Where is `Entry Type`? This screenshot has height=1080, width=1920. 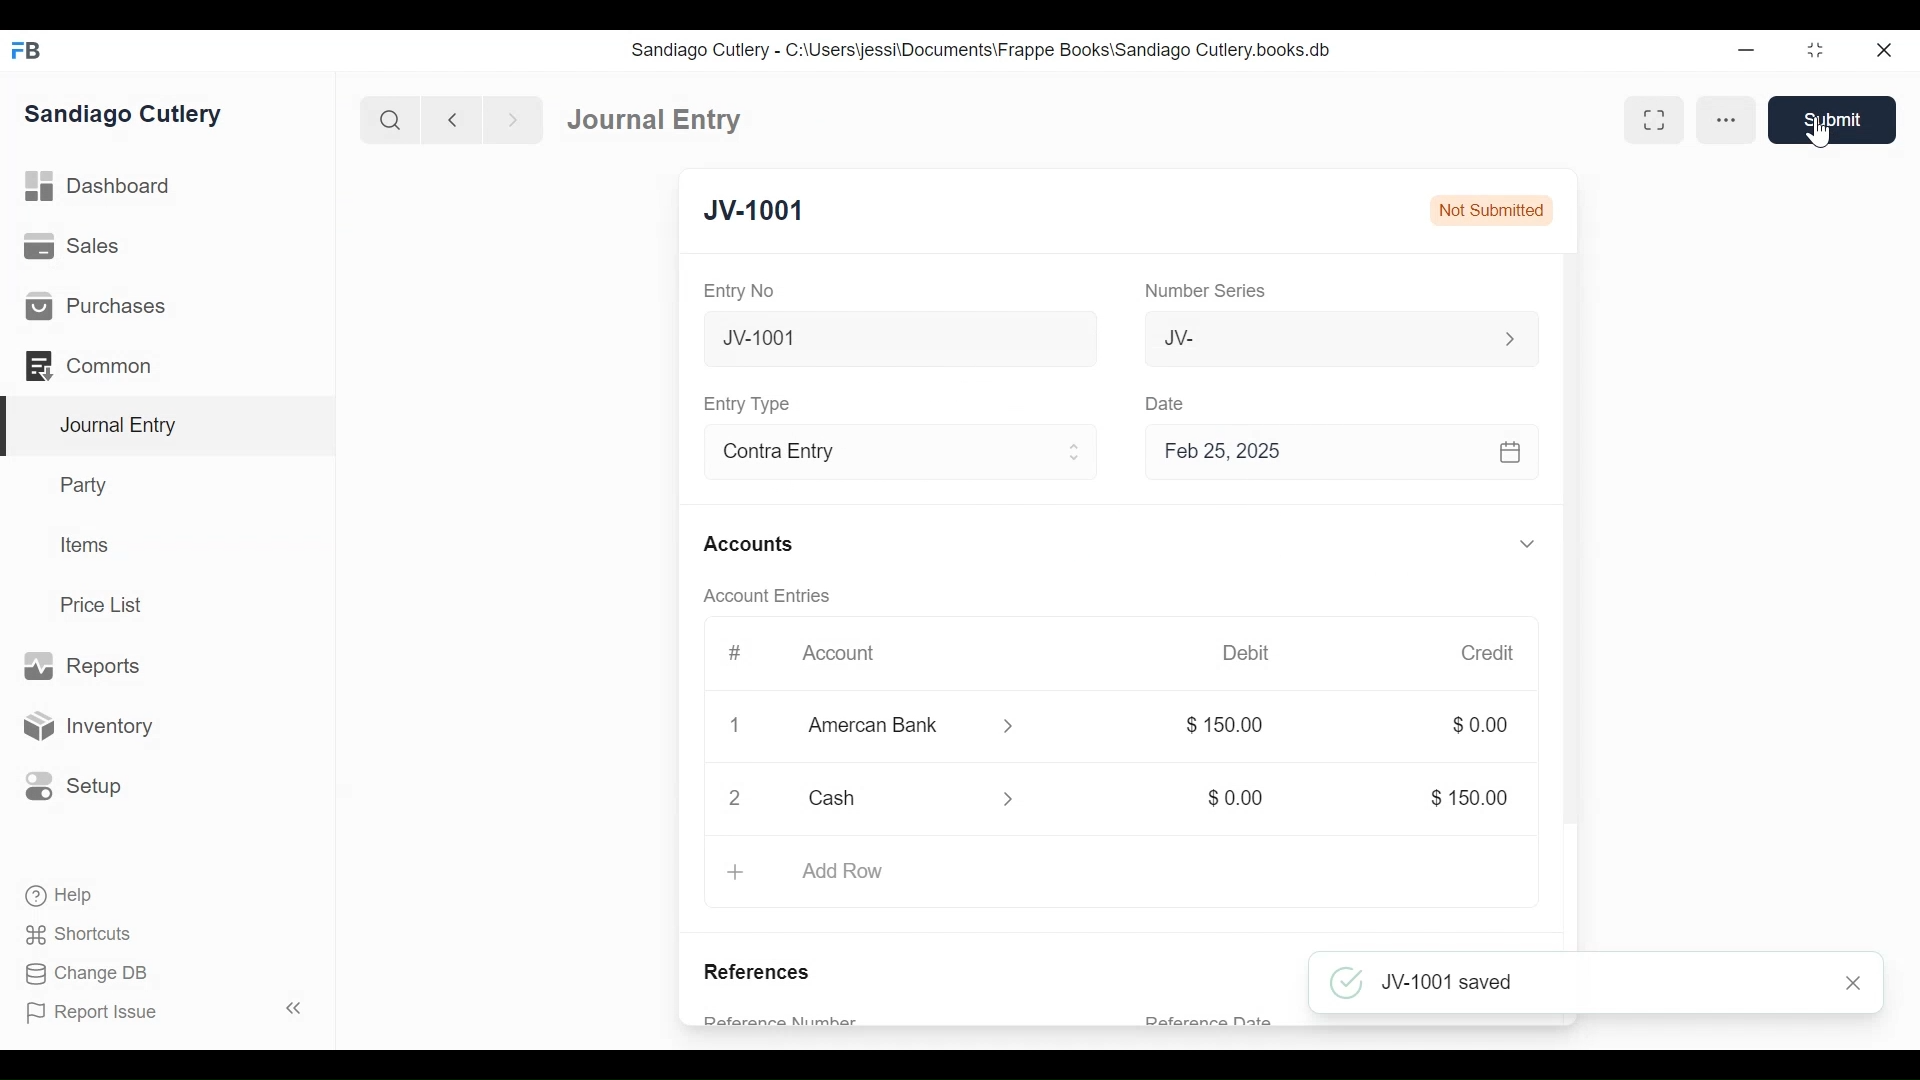
Entry Type is located at coordinates (750, 404).